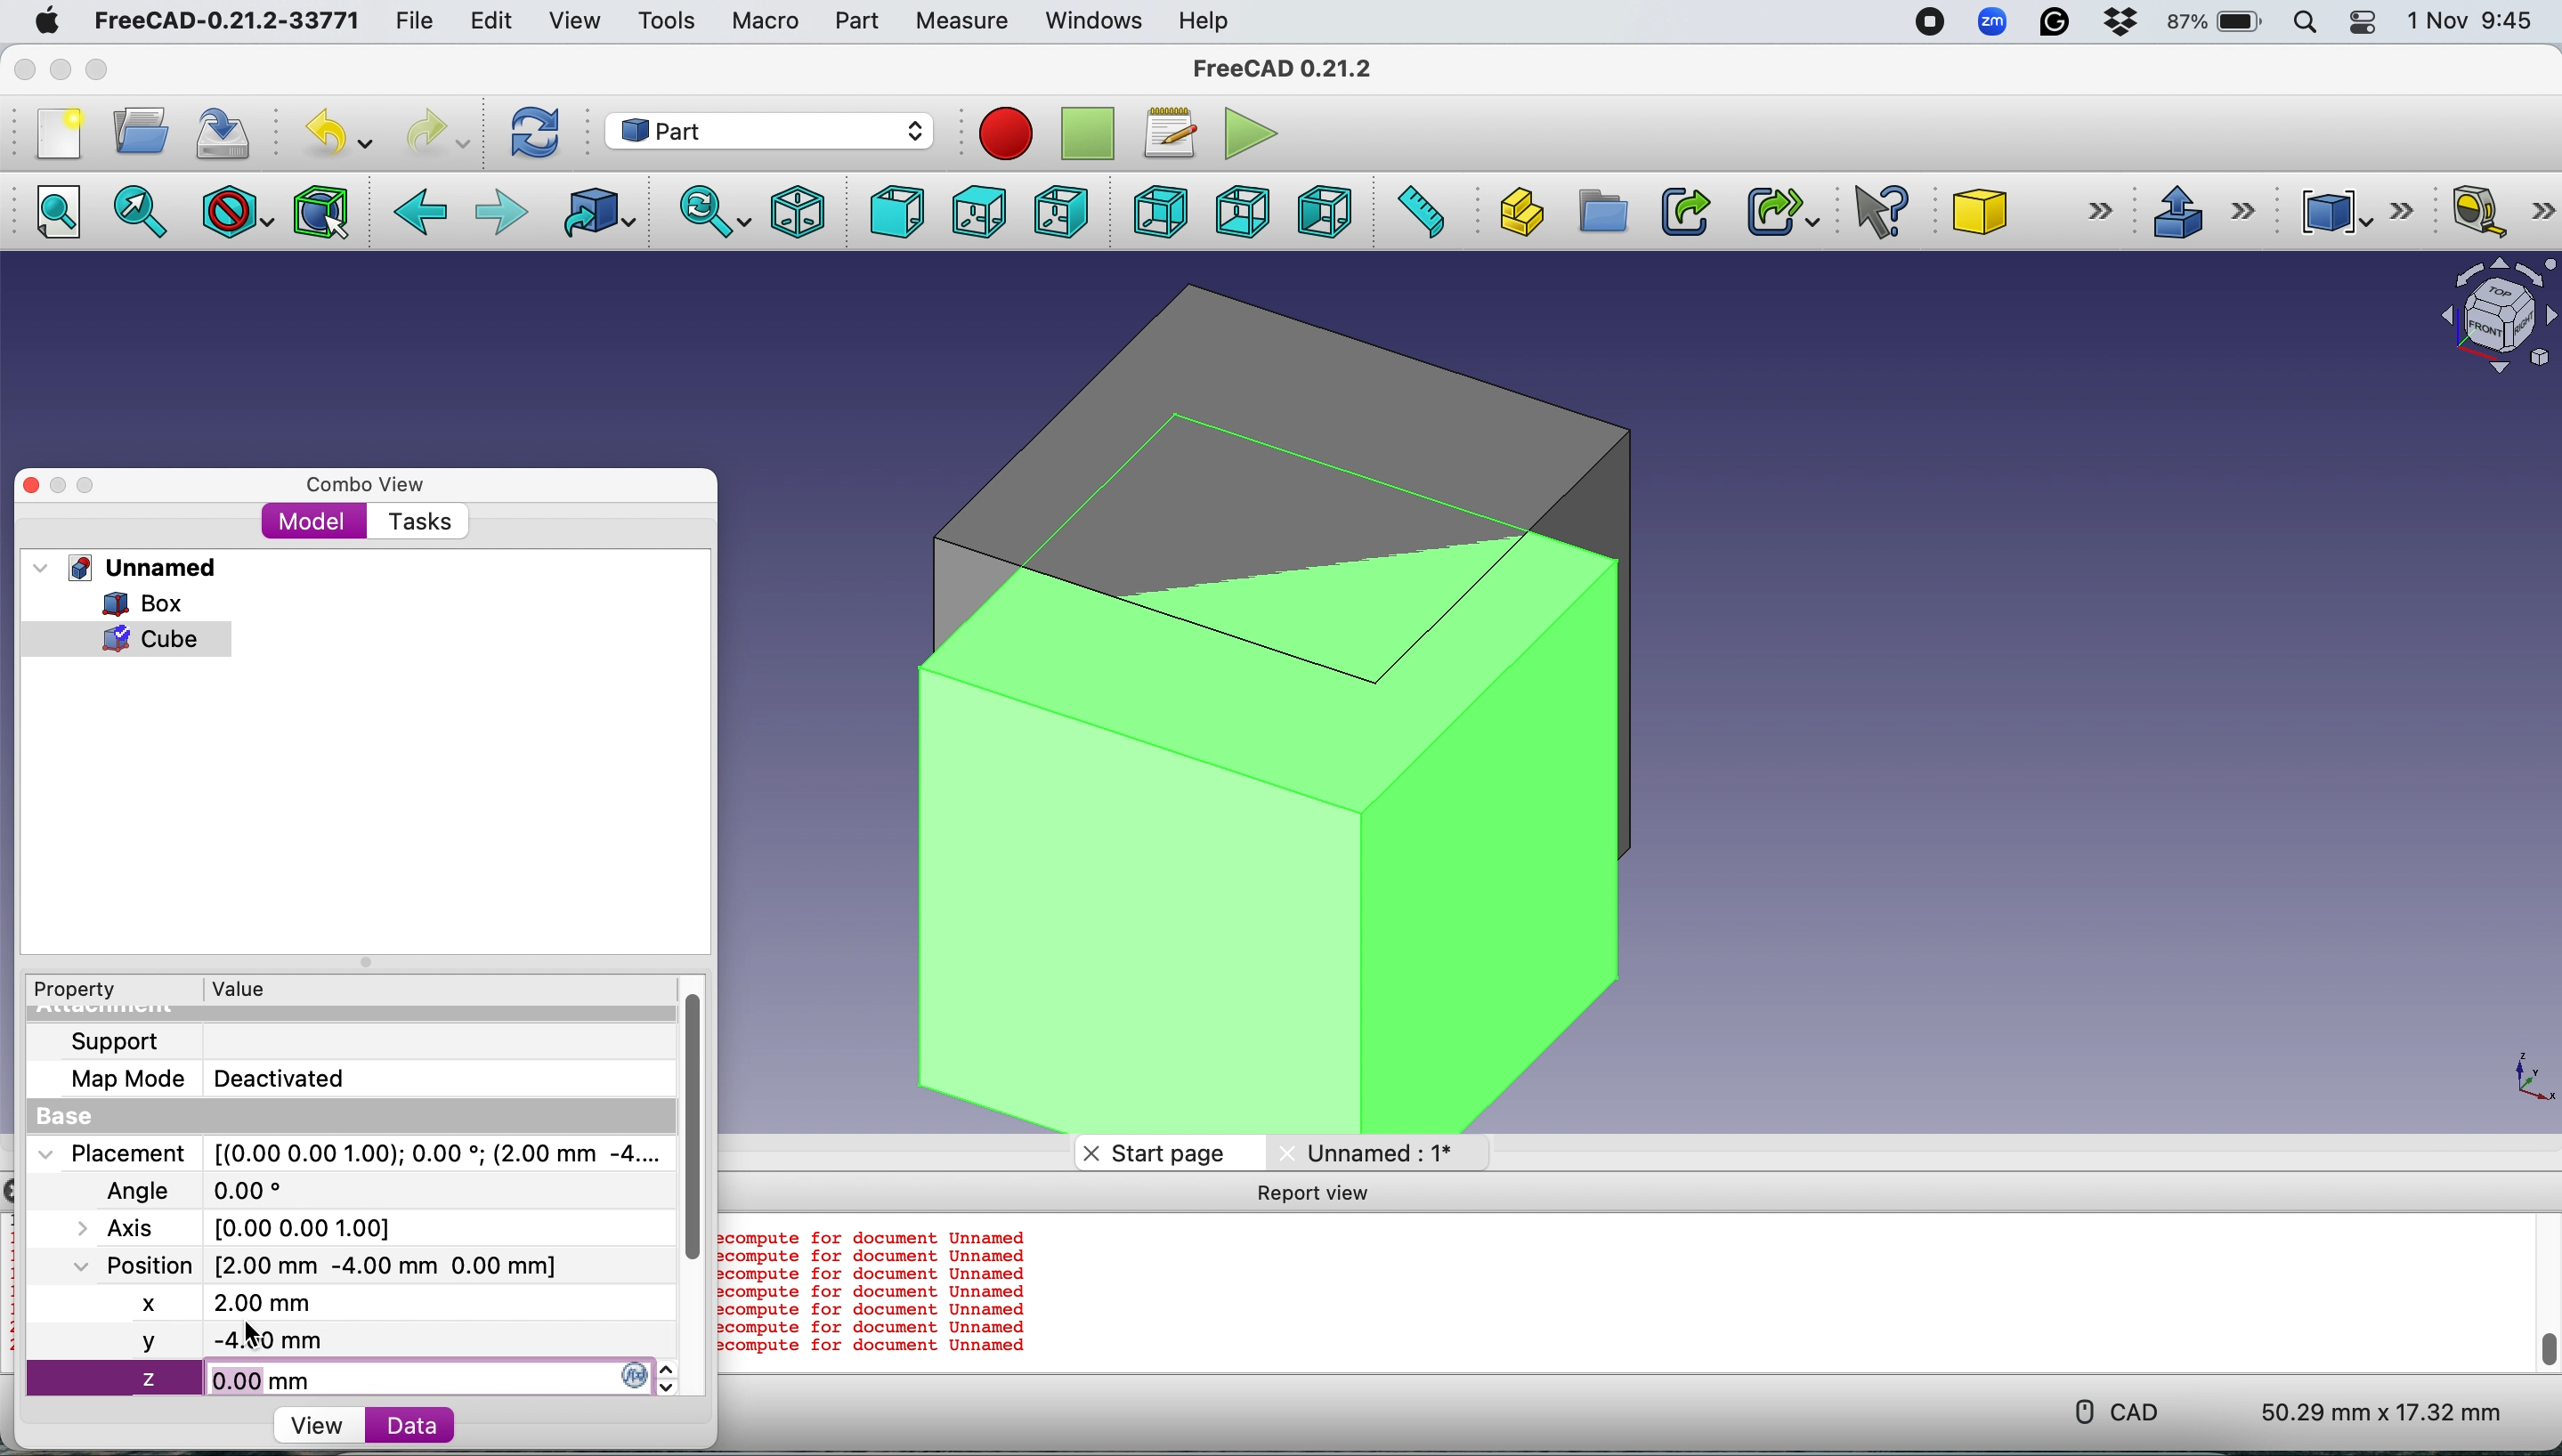  I want to click on Save, so click(228, 129).